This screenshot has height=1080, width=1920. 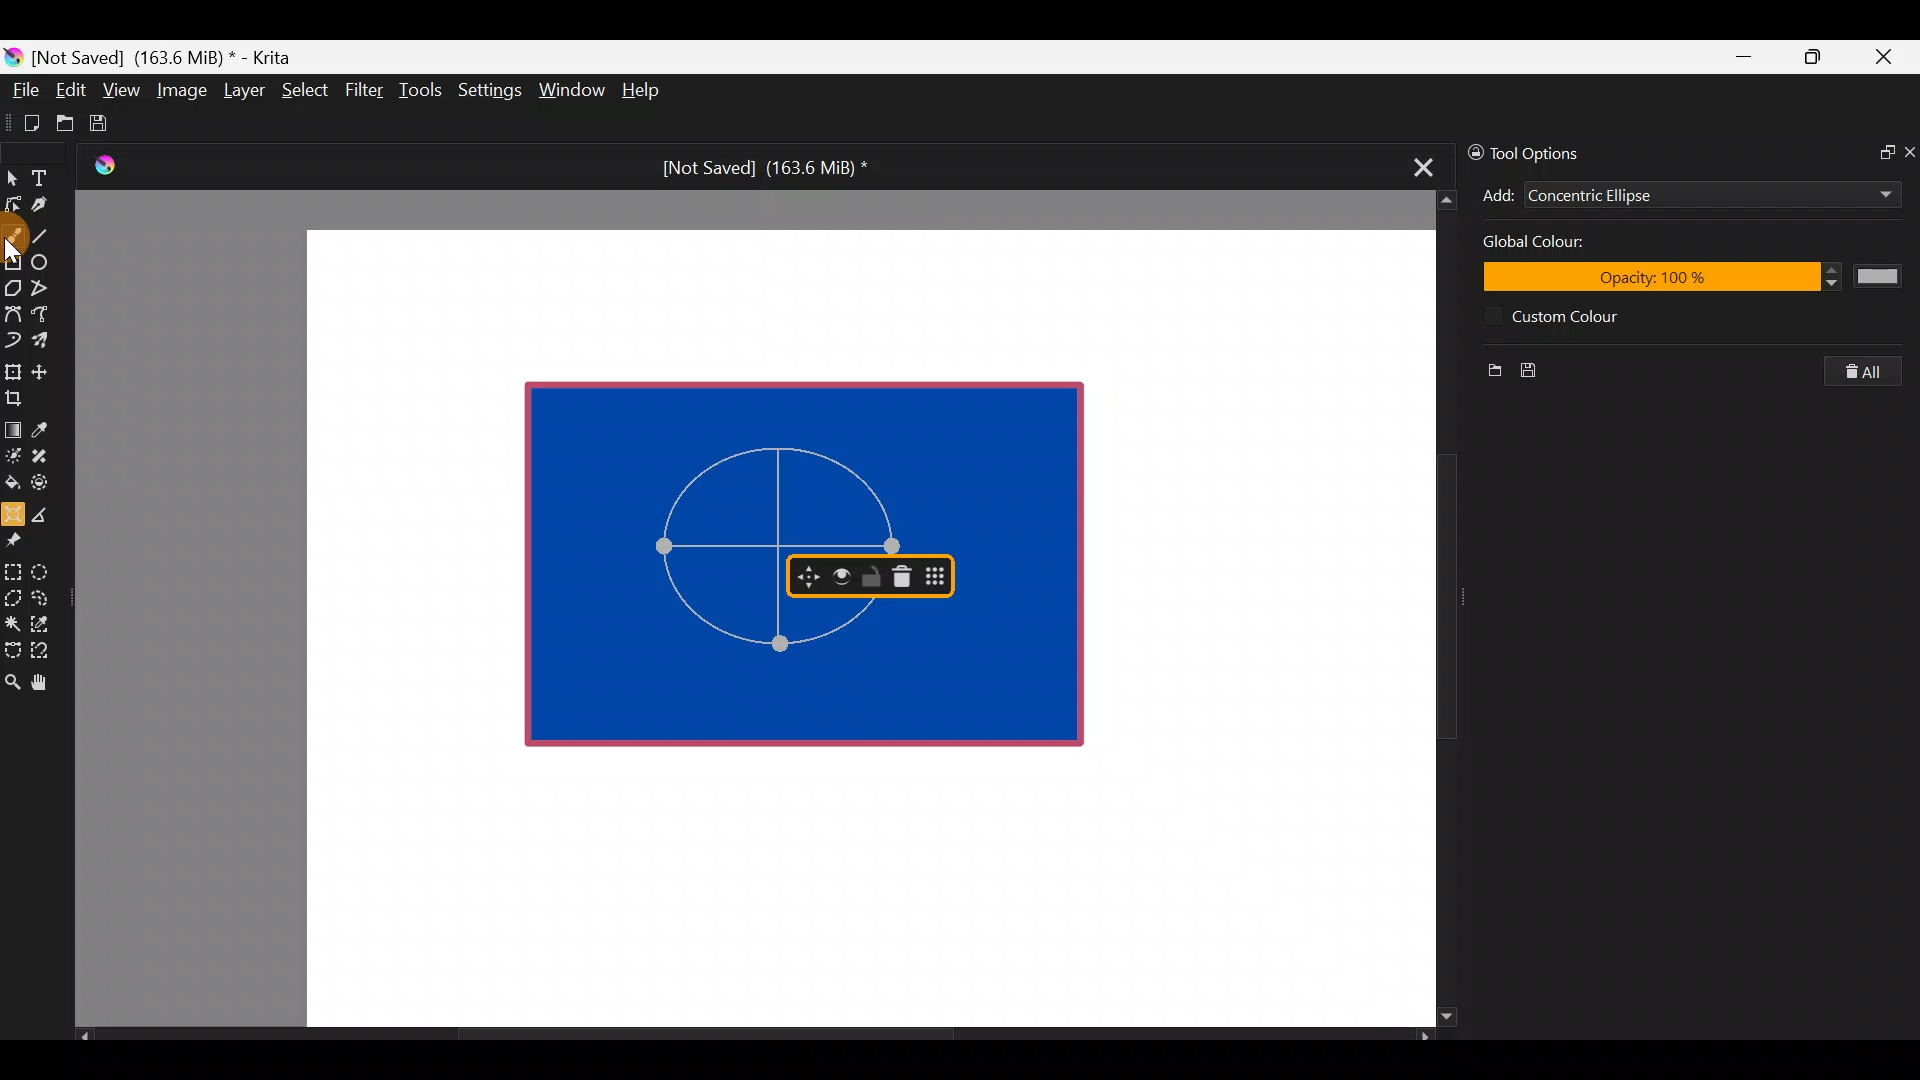 What do you see at coordinates (1489, 197) in the screenshot?
I see `Add` at bounding box center [1489, 197].